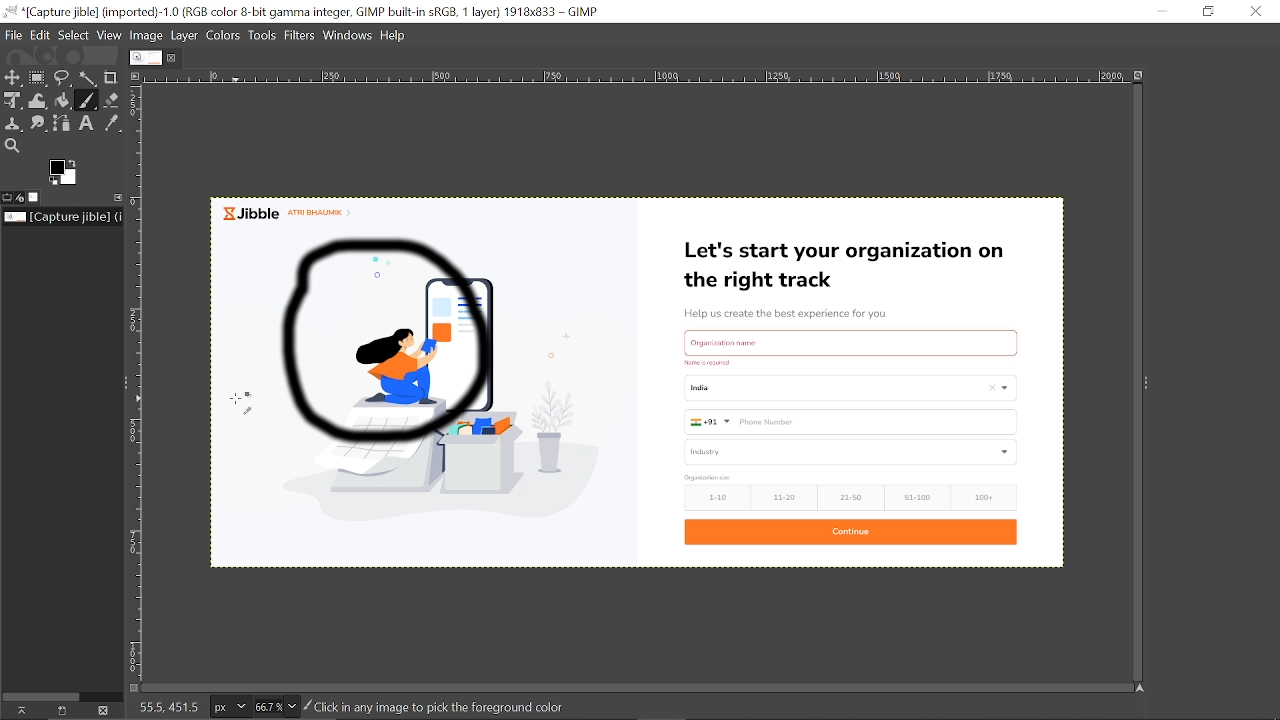  Describe the element at coordinates (301, 37) in the screenshot. I see `Filters` at that location.